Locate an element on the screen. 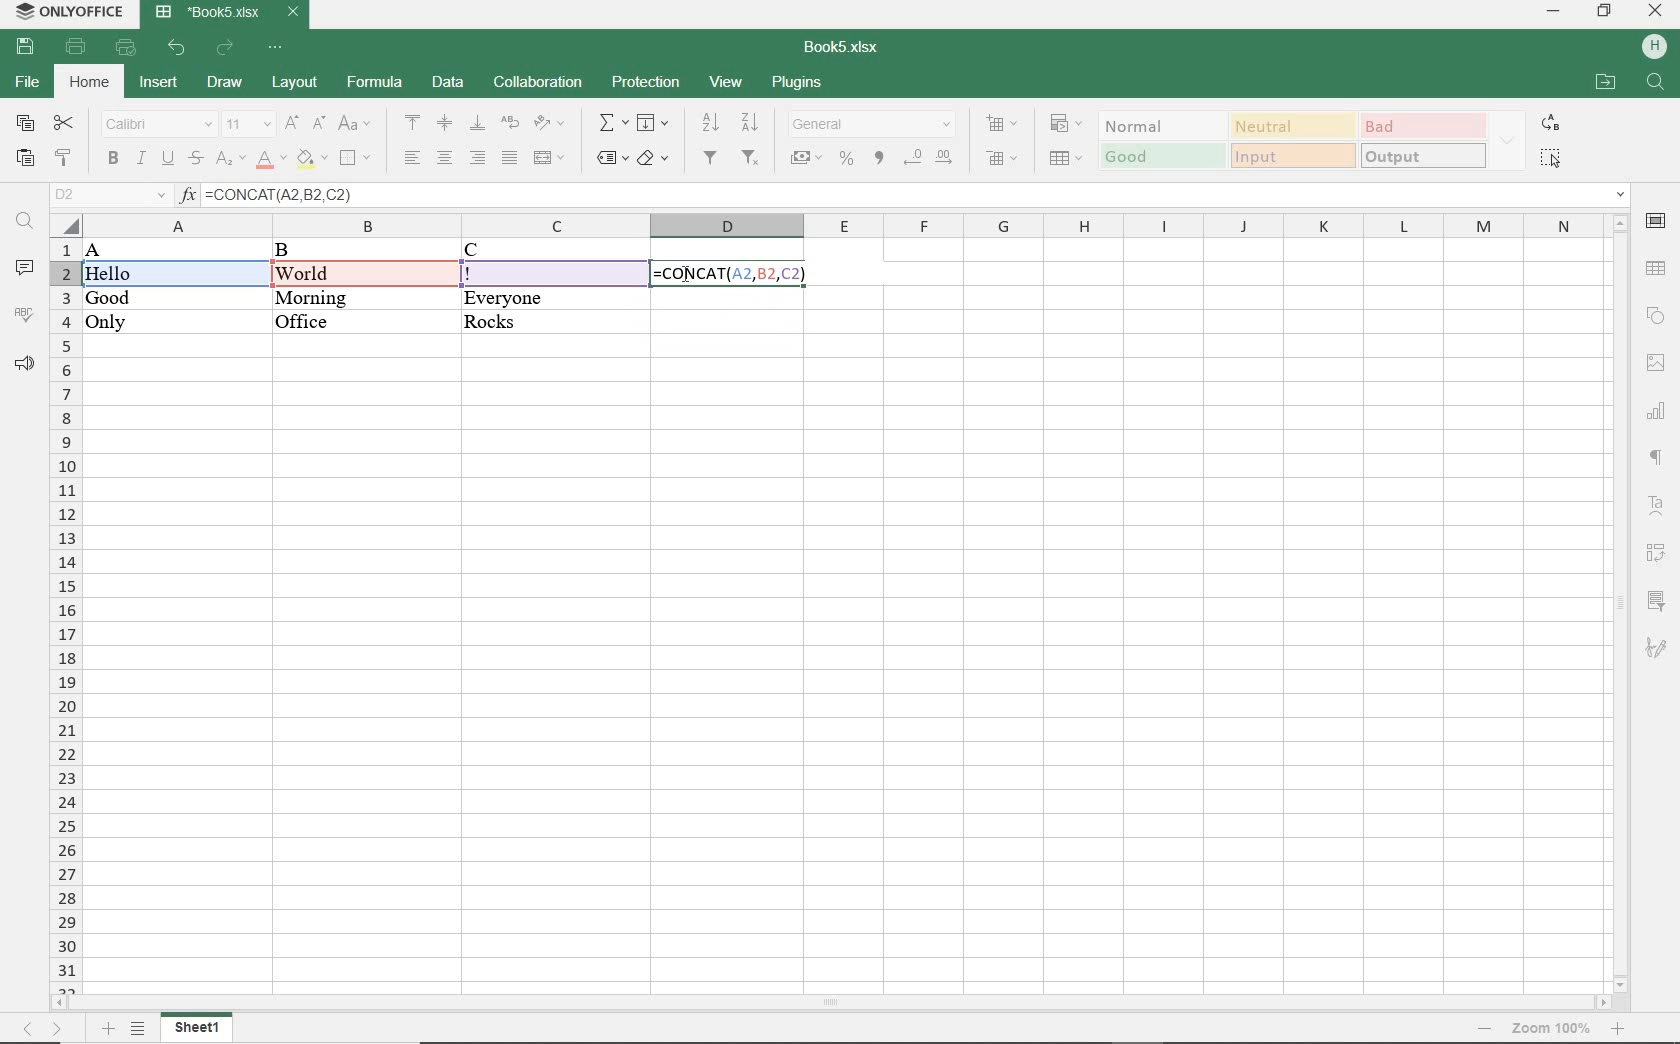  ROWS is located at coordinates (64, 613).